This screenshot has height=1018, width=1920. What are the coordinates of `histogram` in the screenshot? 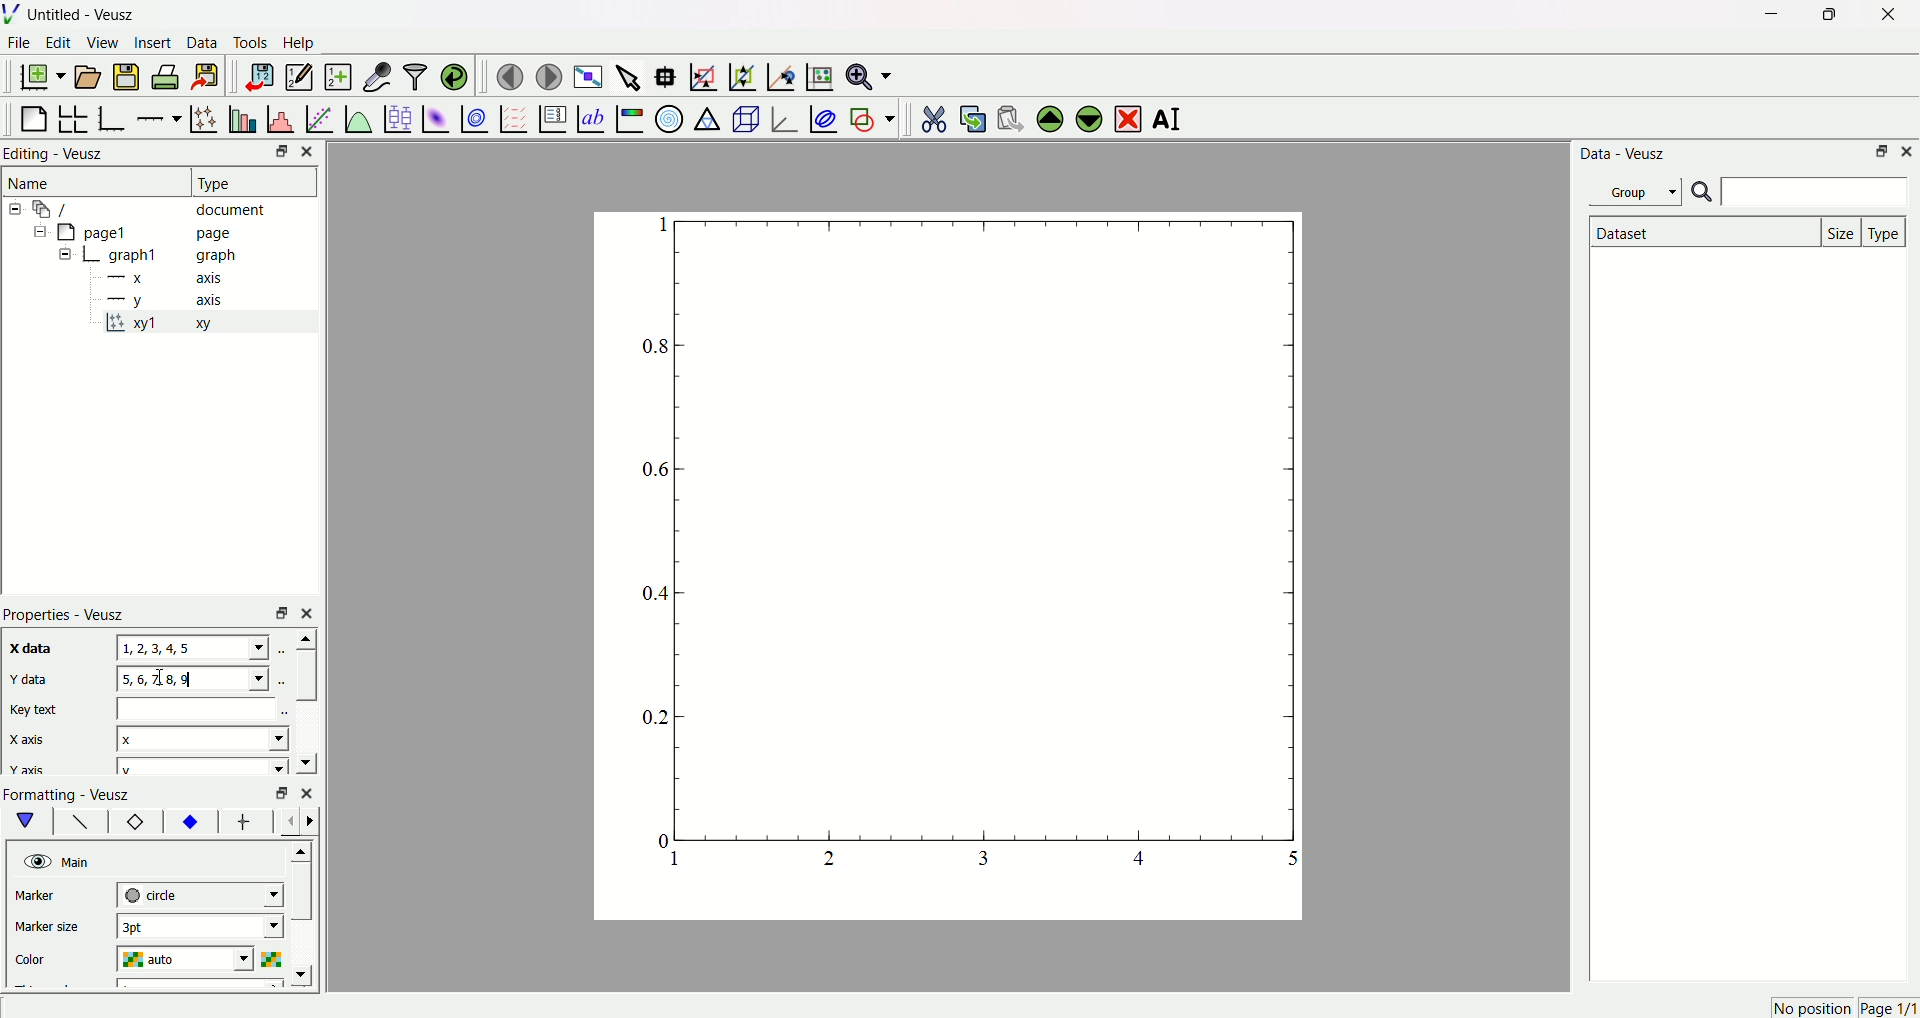 It's located at (279, 116).